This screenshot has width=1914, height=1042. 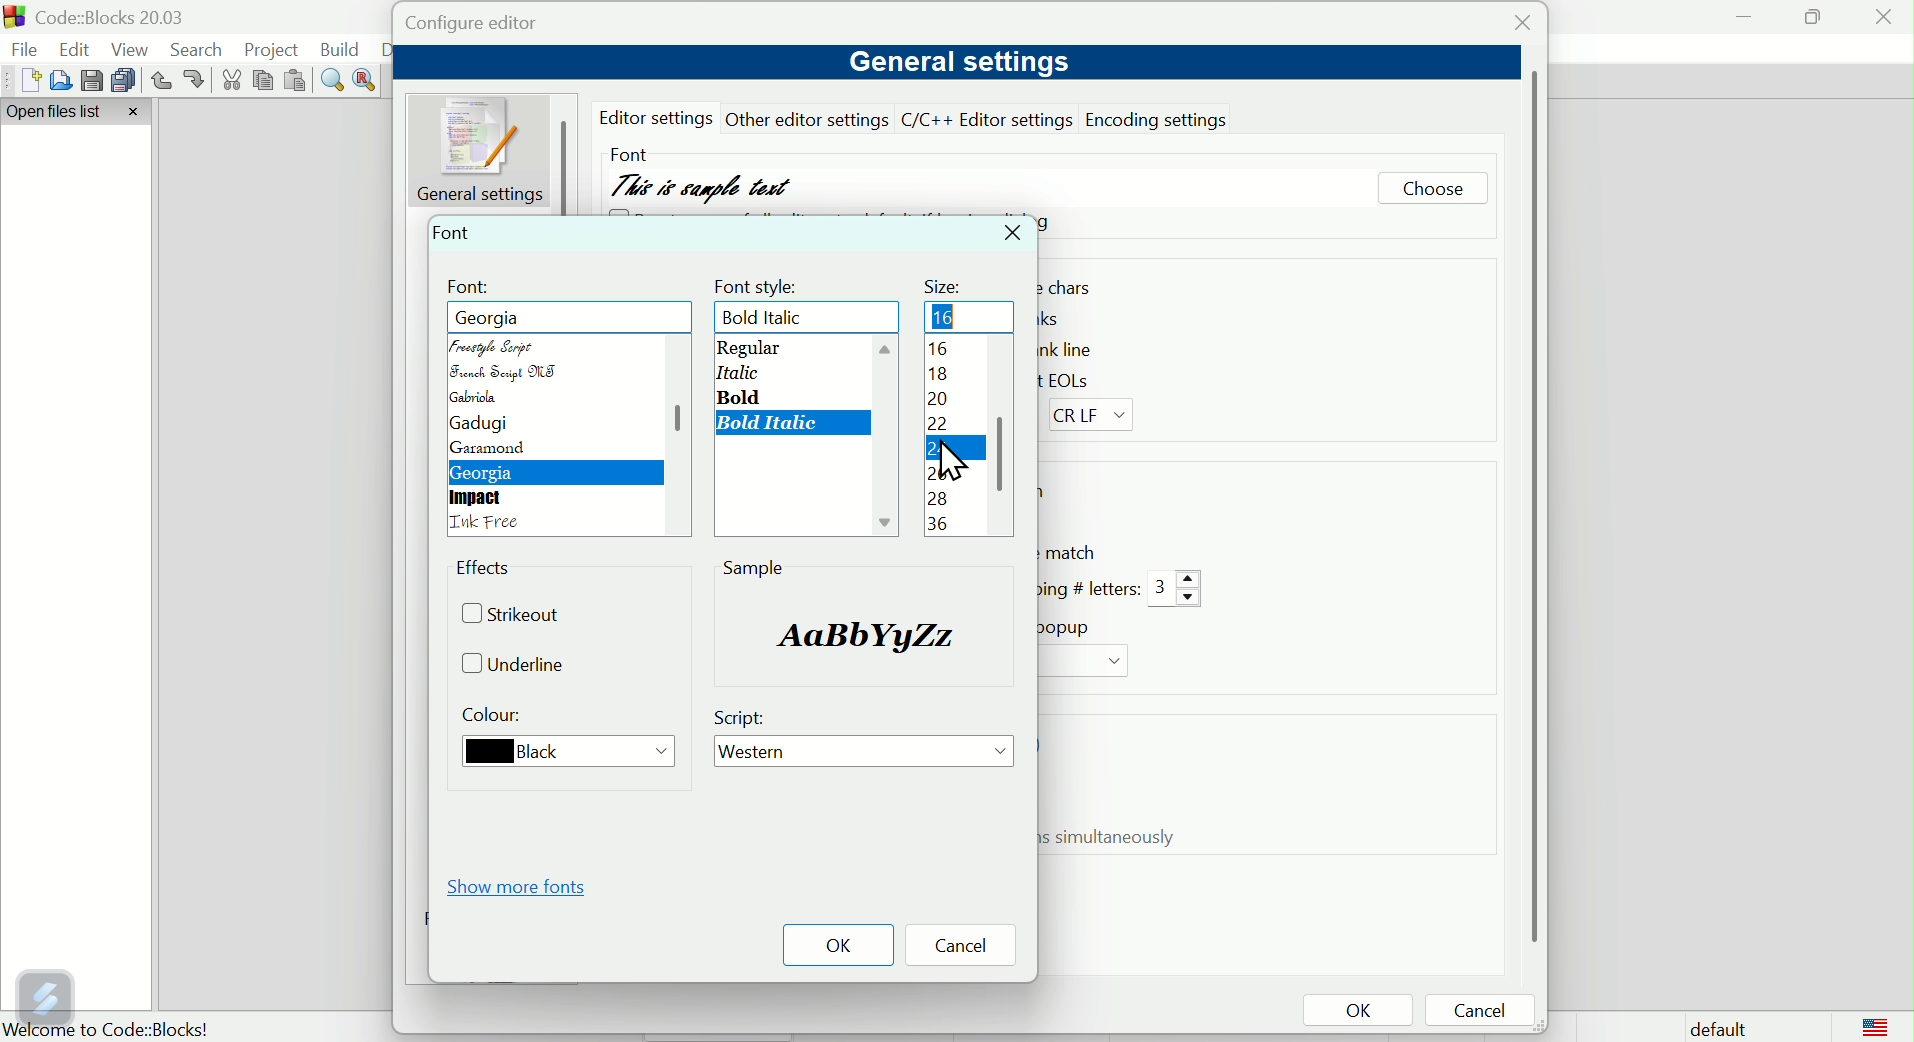 What do you see at coordinates (522, 666) in the screenshot?
I see `Underline` at bounding box center [522, 666].